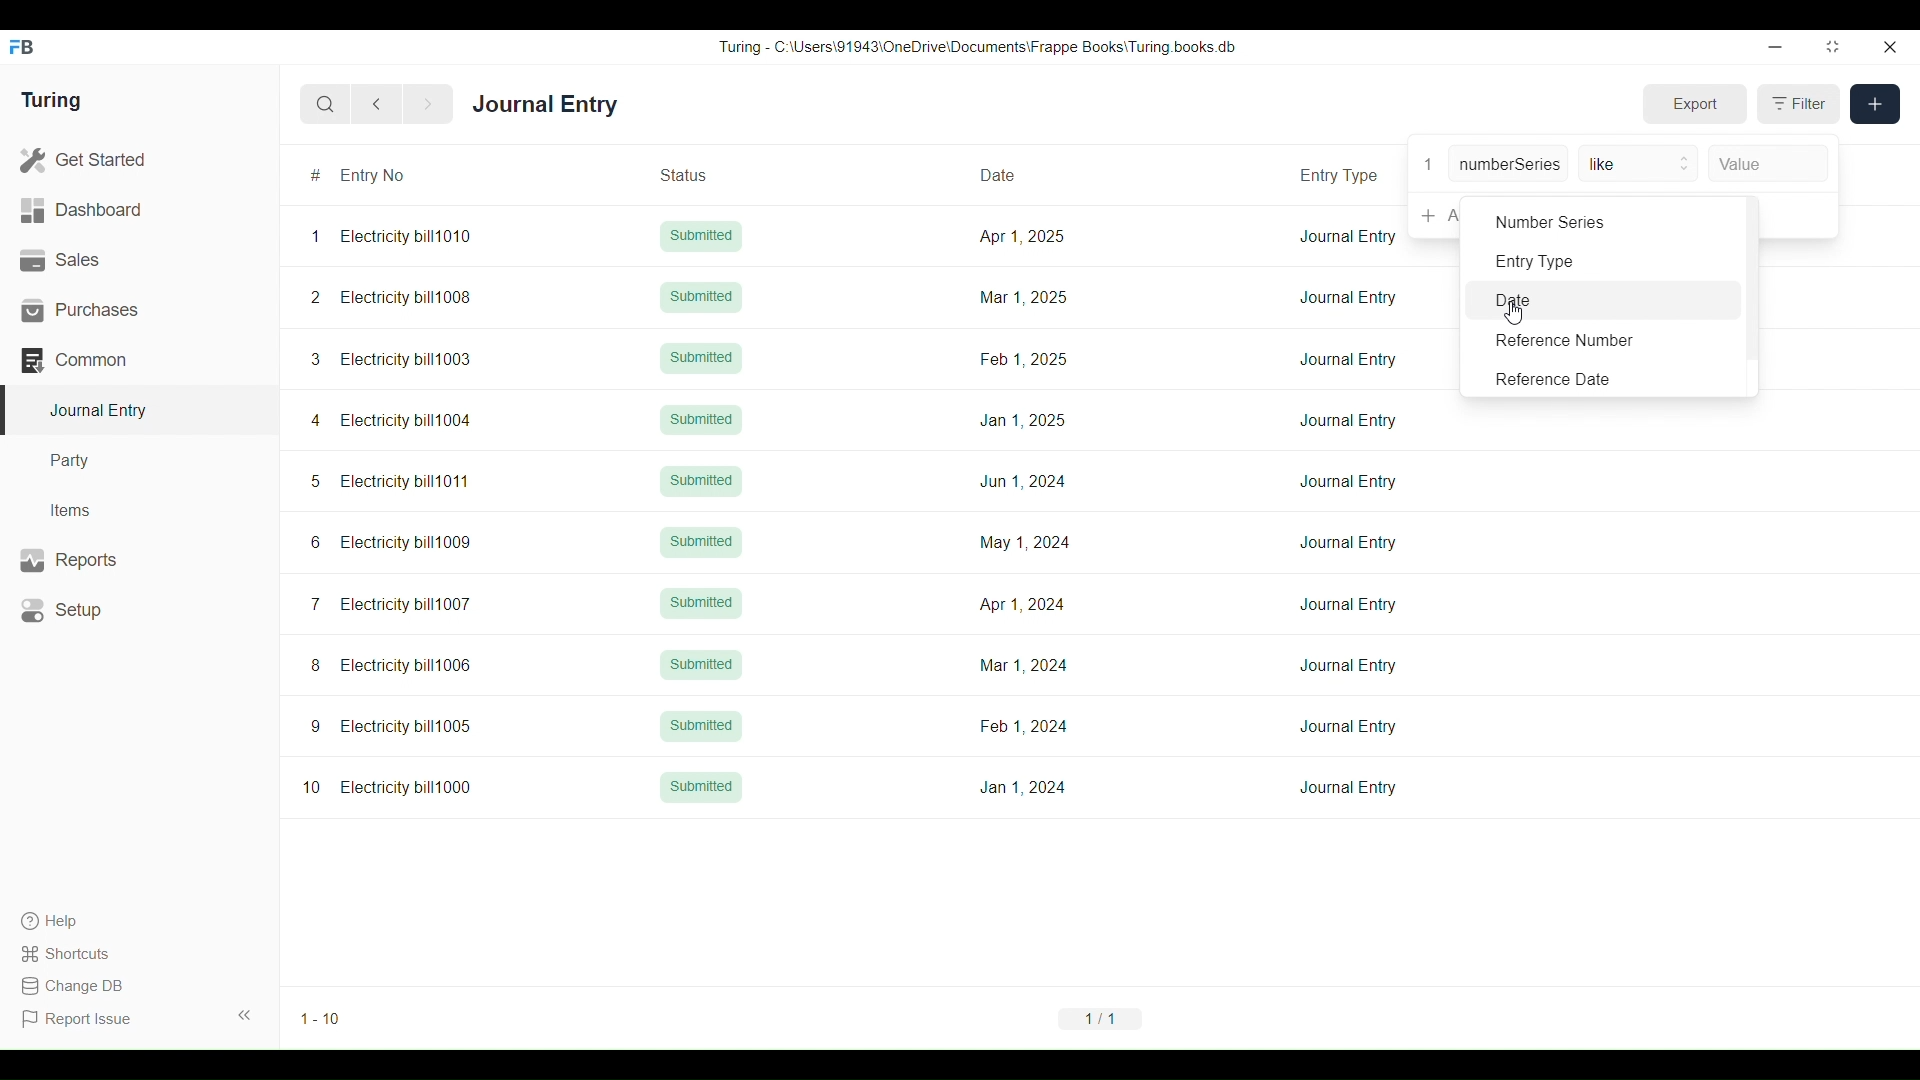 Image resolution: width=1920 pixels, height=1080 pixels. I want to click on 2 Electricity bill1008, so click(391, 297).